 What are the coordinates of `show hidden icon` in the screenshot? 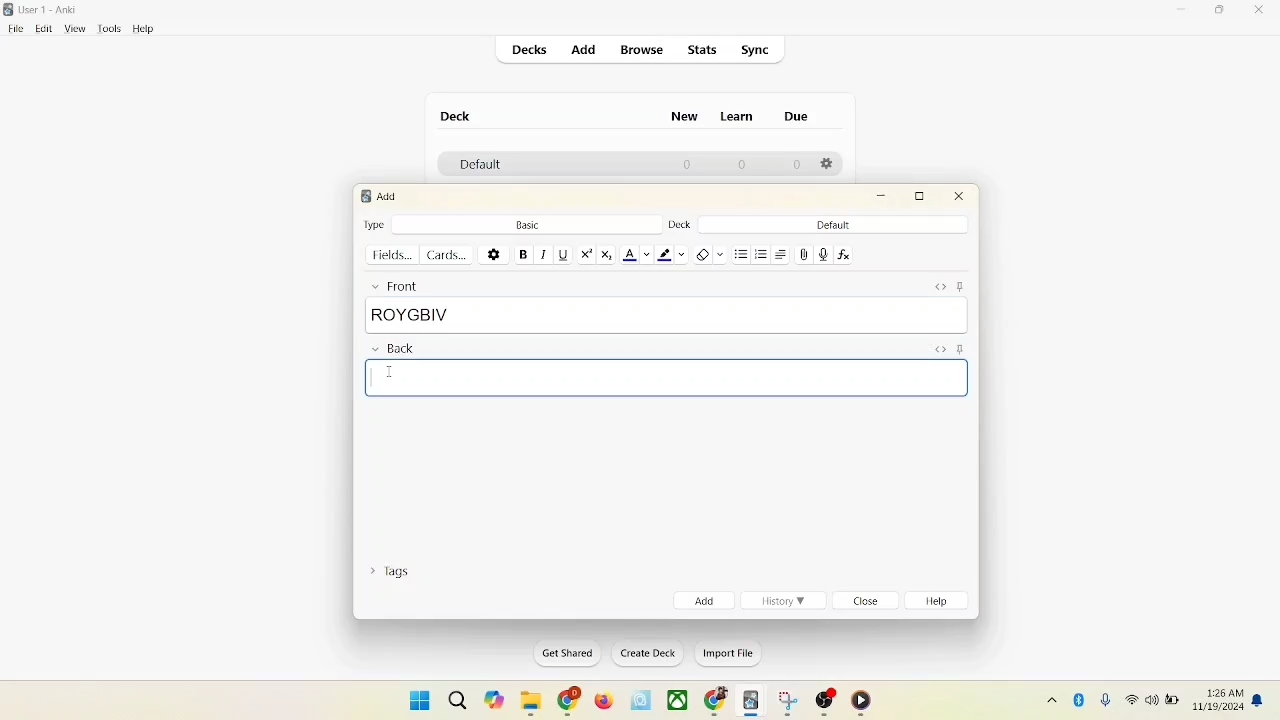 It's located at (1048, 699).